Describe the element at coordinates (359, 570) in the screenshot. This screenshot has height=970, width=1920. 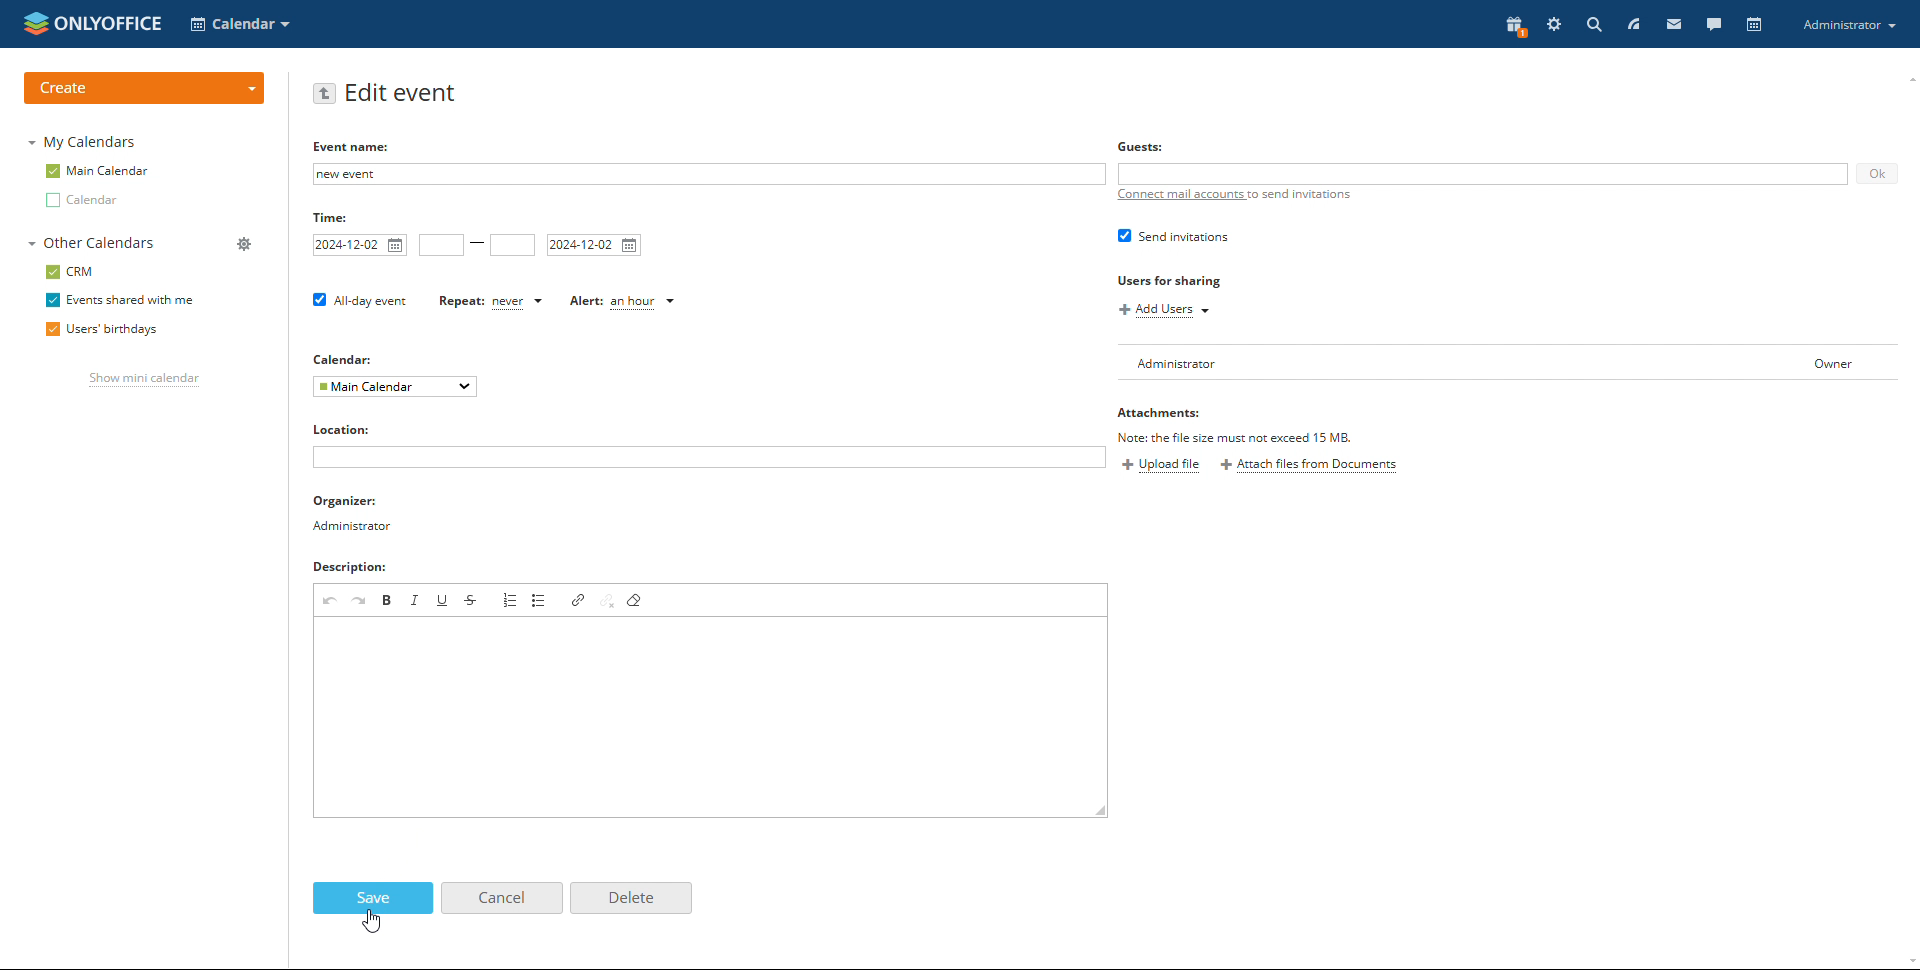
I see `descriptions` at that location.